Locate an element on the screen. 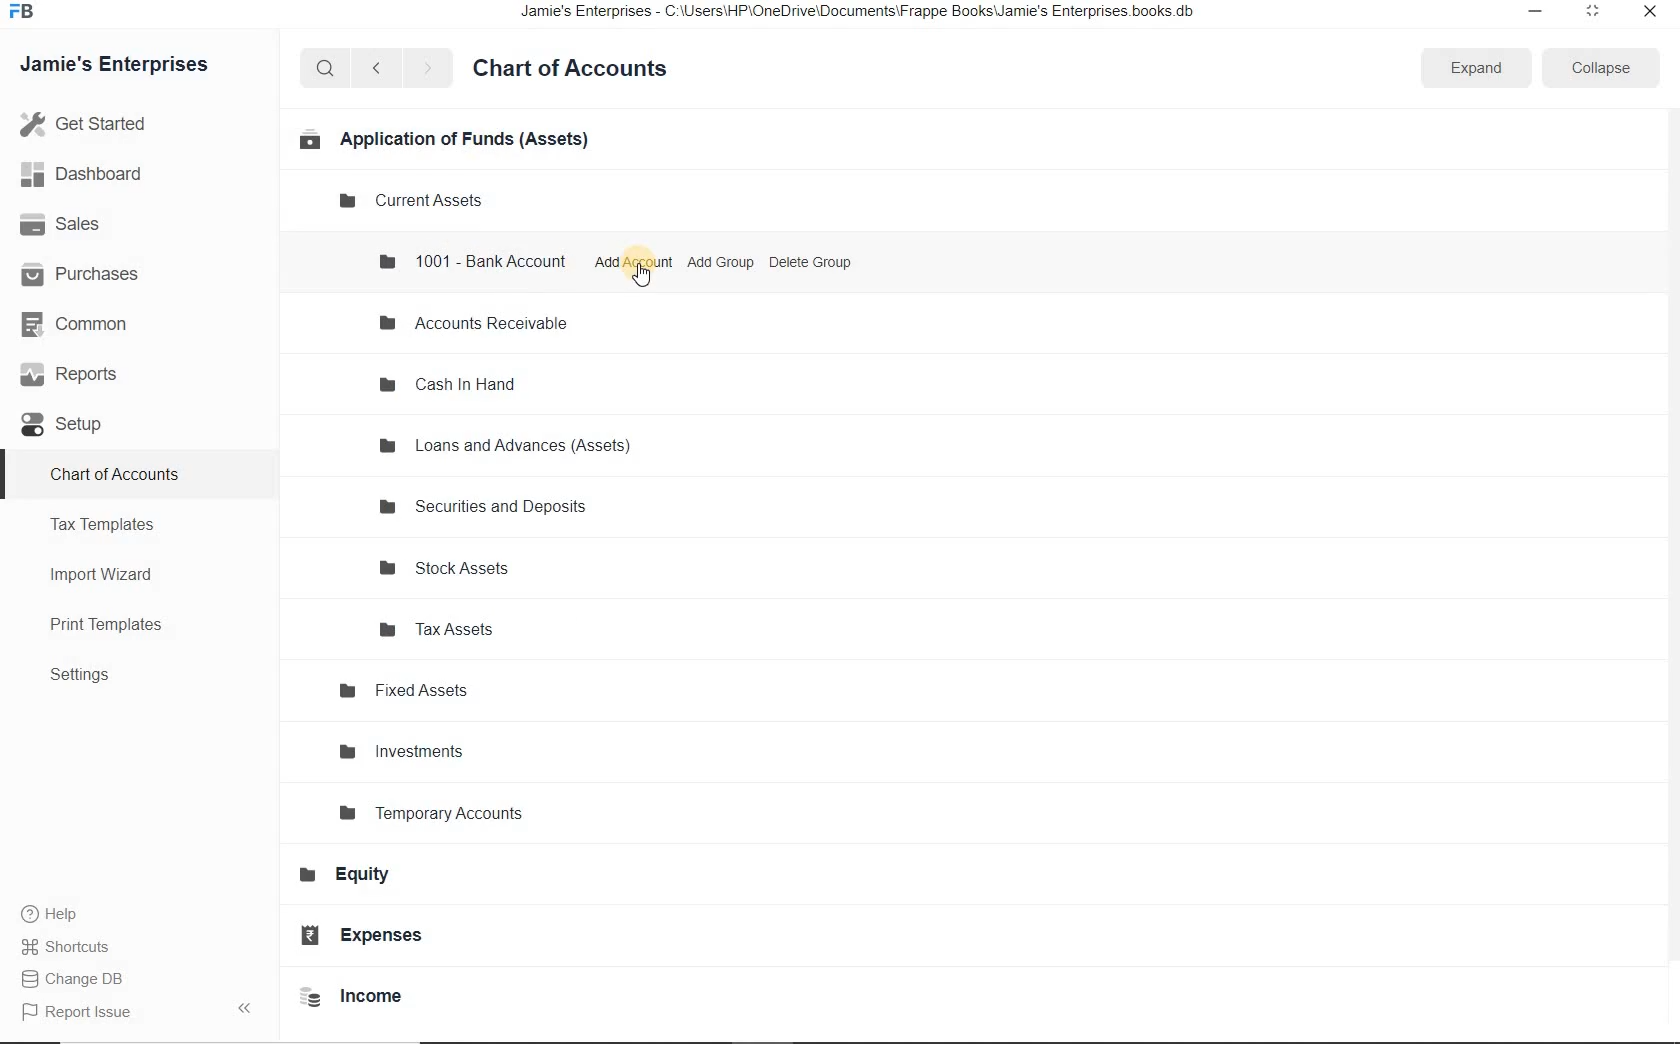 The height and width of the screenshot is (1044, 1680). backward is located at coordinates (375, 69).